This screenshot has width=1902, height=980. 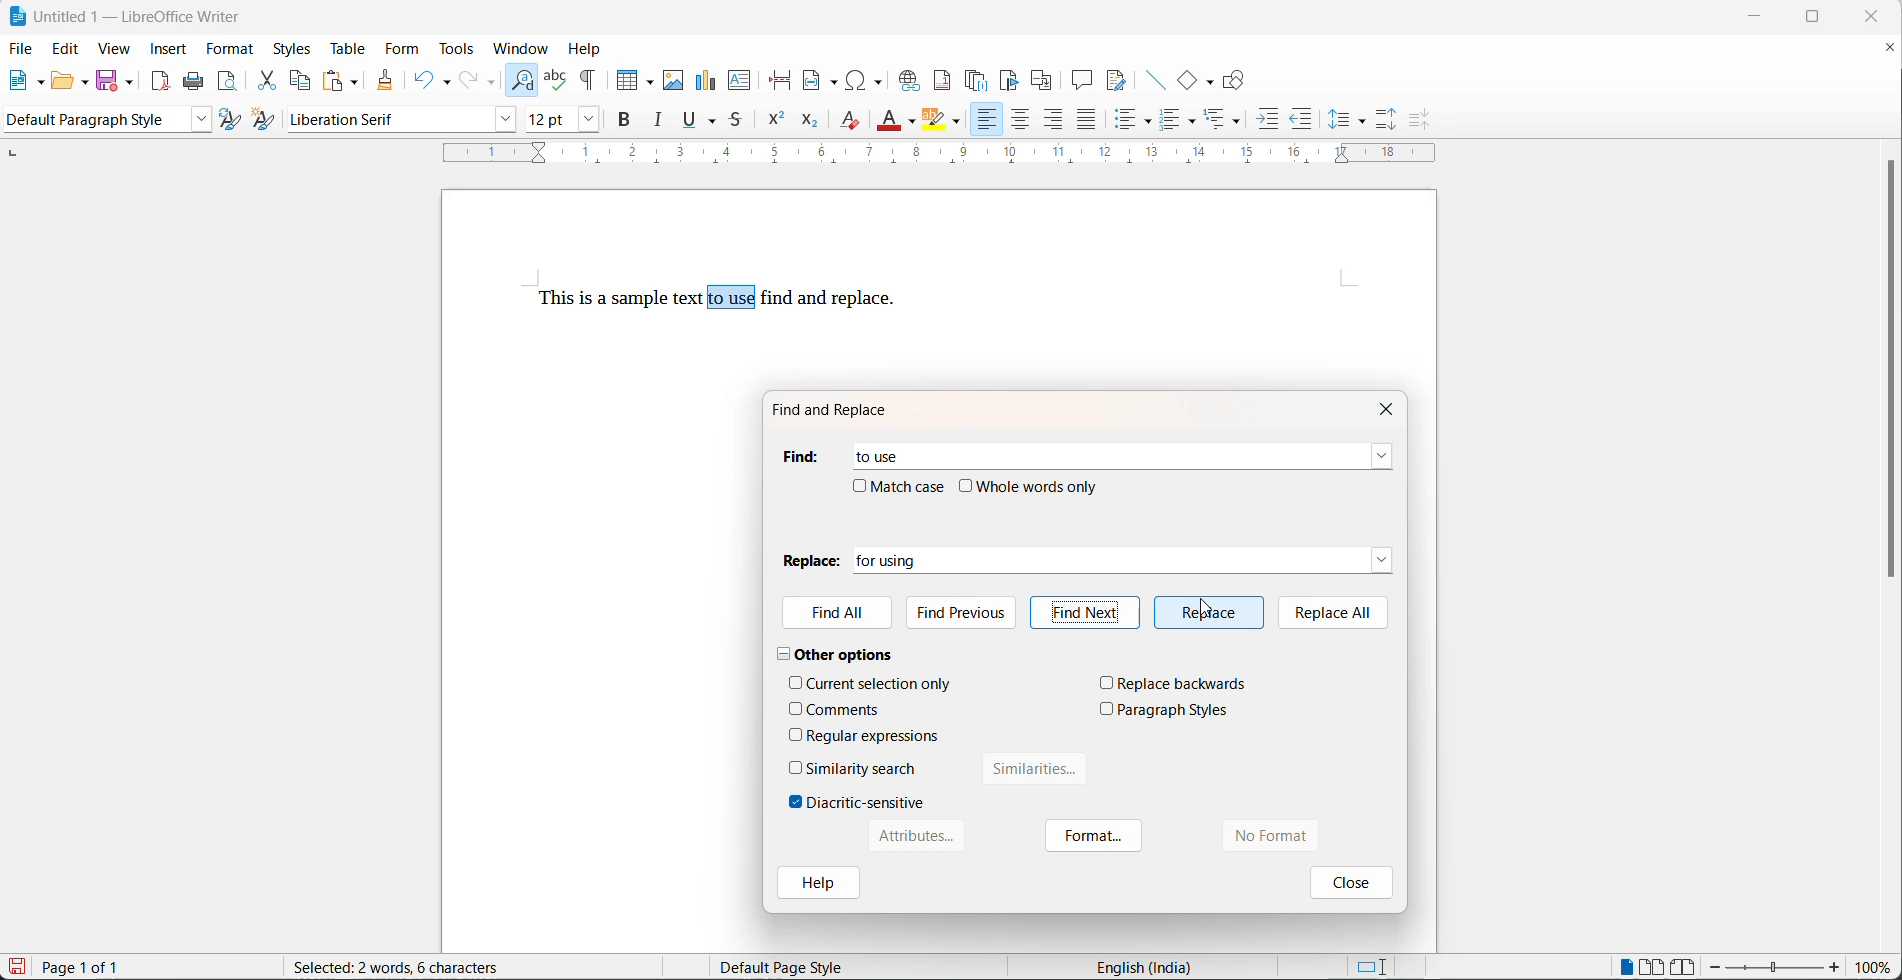 What do you see at coordinates (401, 50) in the screenshot?
I see `form` at bounding box center [401, 50].